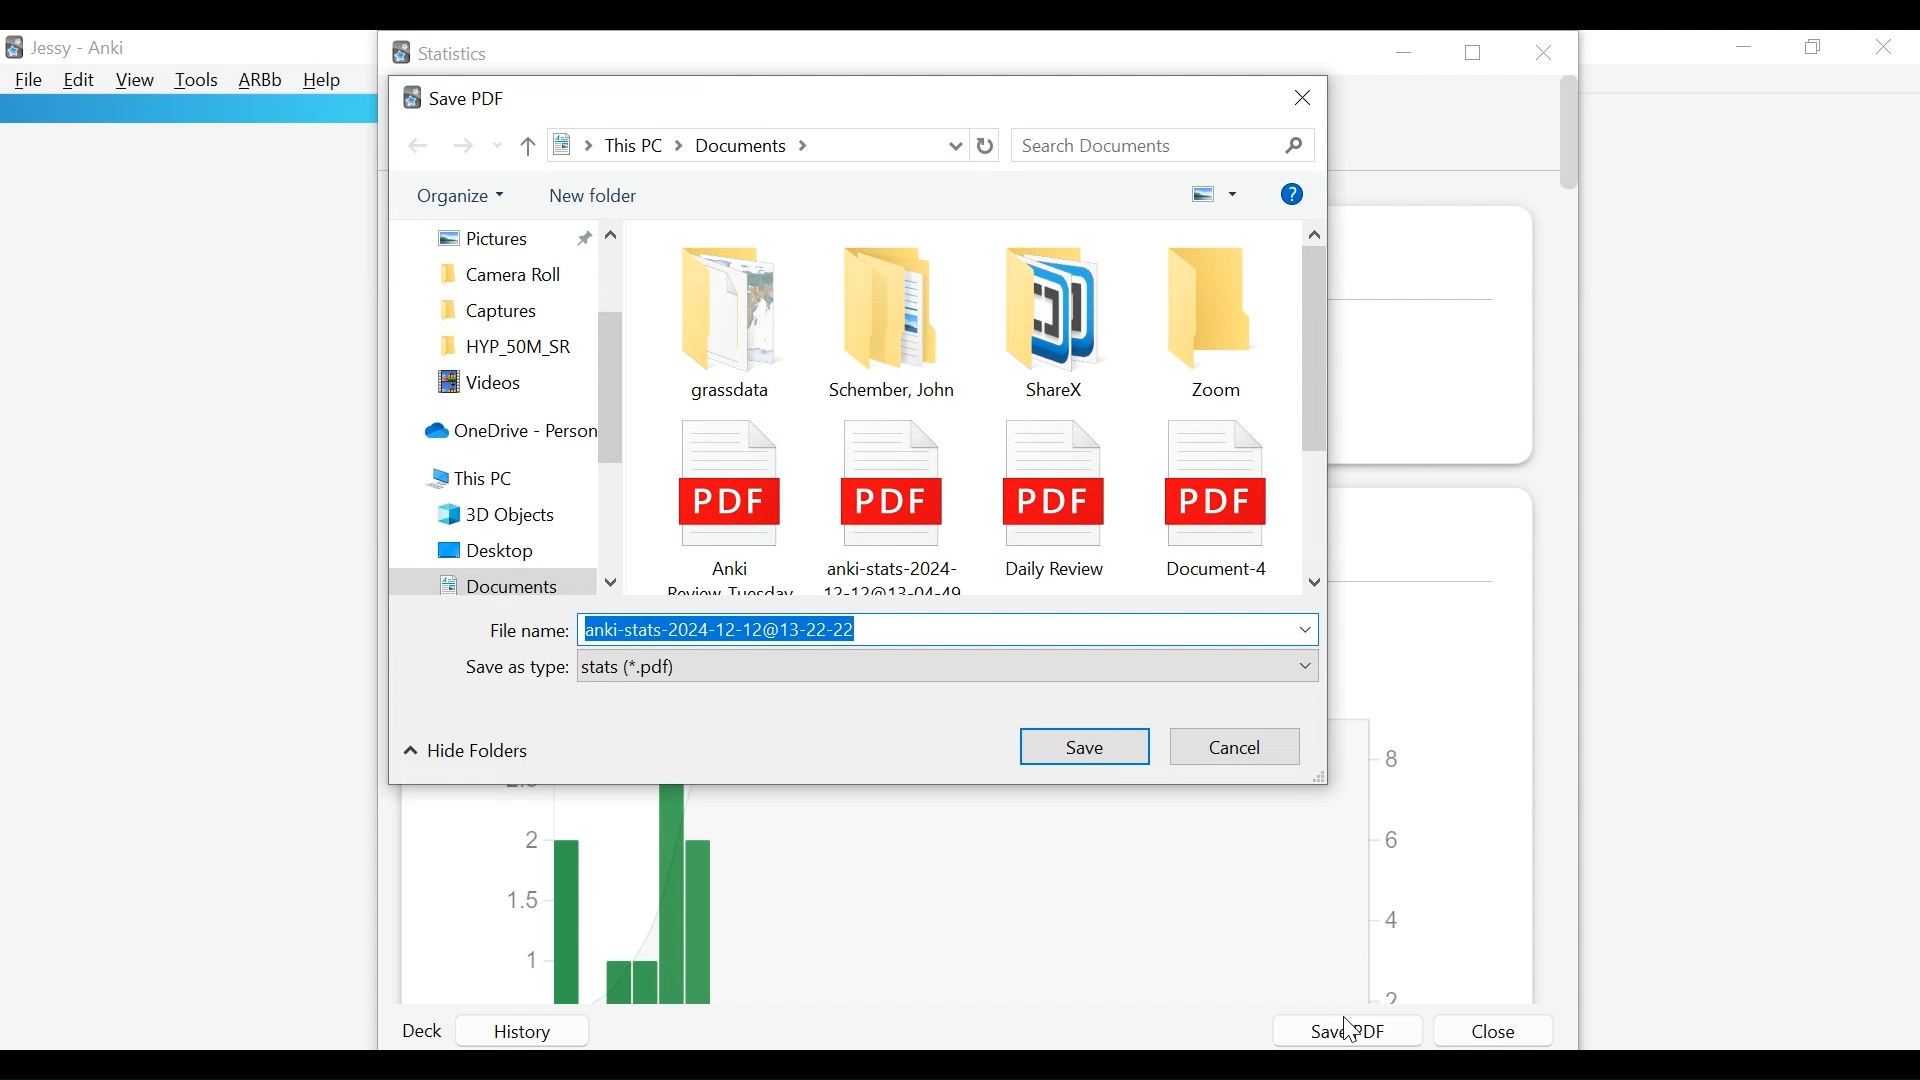 The image size is (1920, 1080). I want to click on Close, so click(1885, 46).